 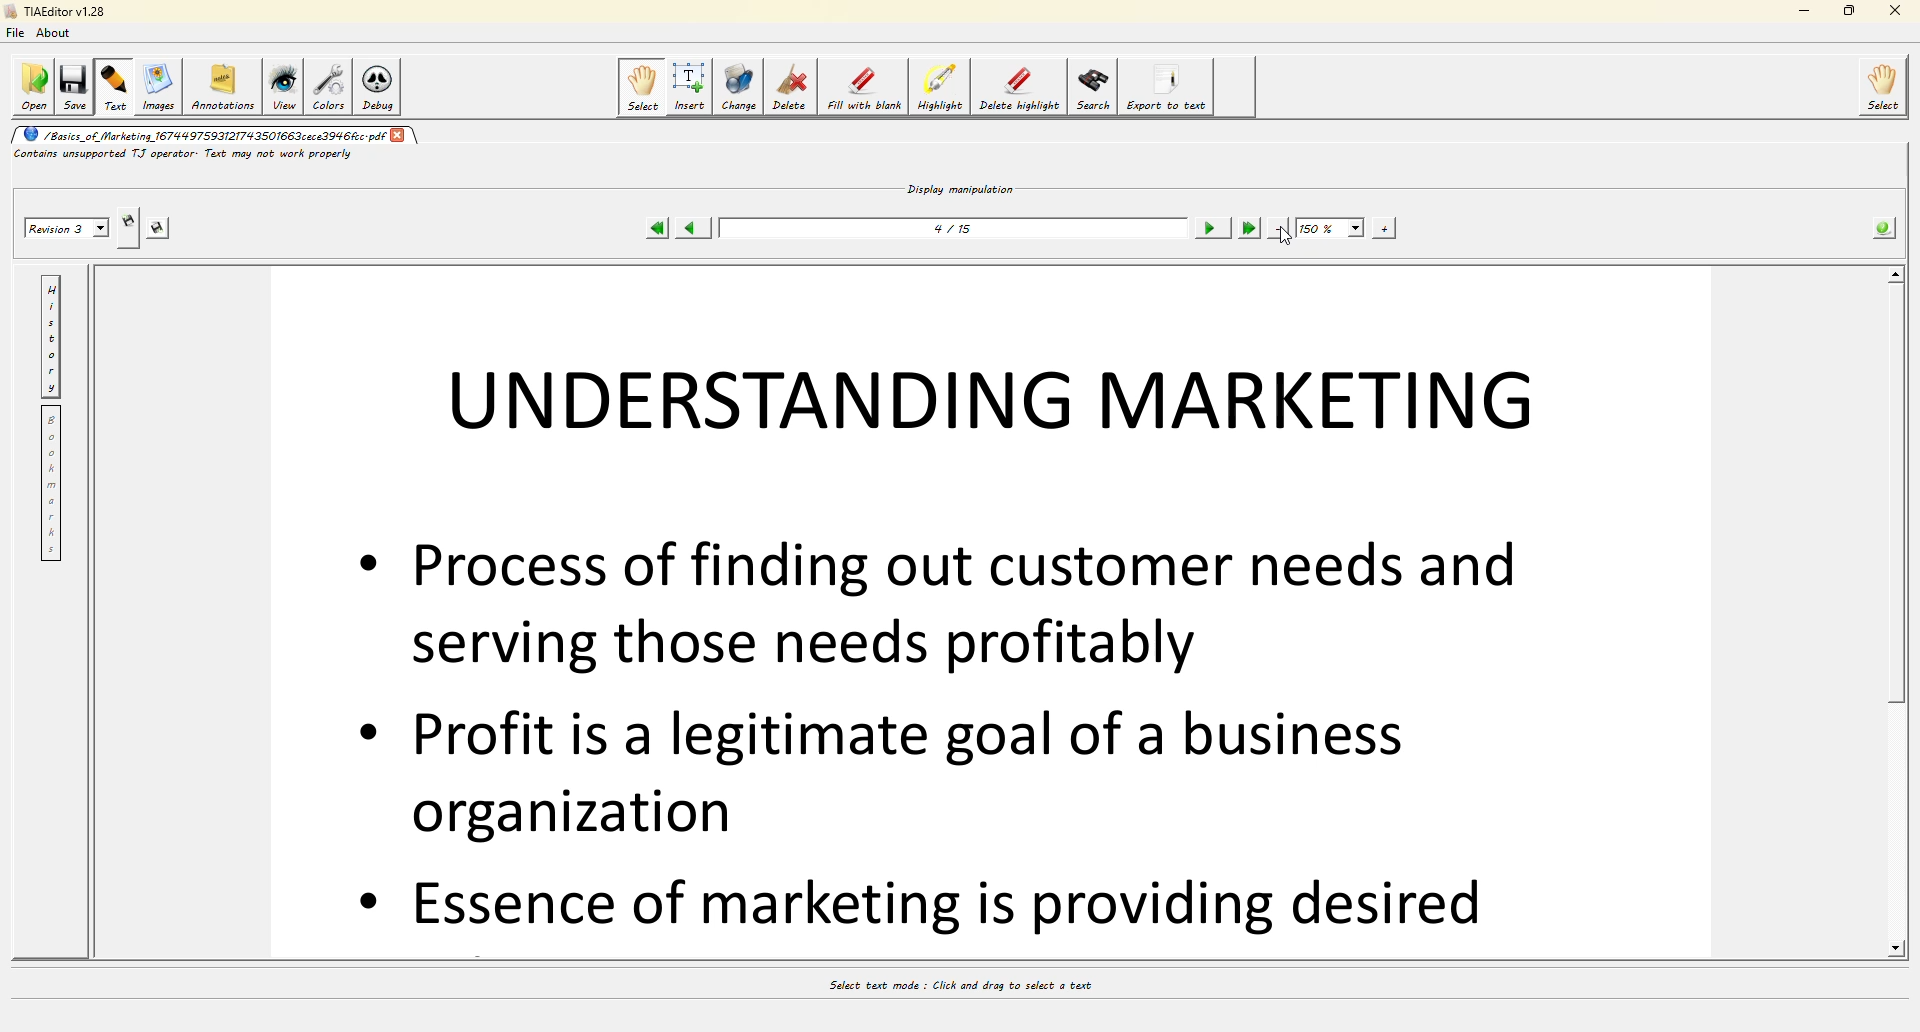 What do you see at coordinates (1803, 11) in the screenshot?
I see `minimize` at bounding box center [1803, 11].